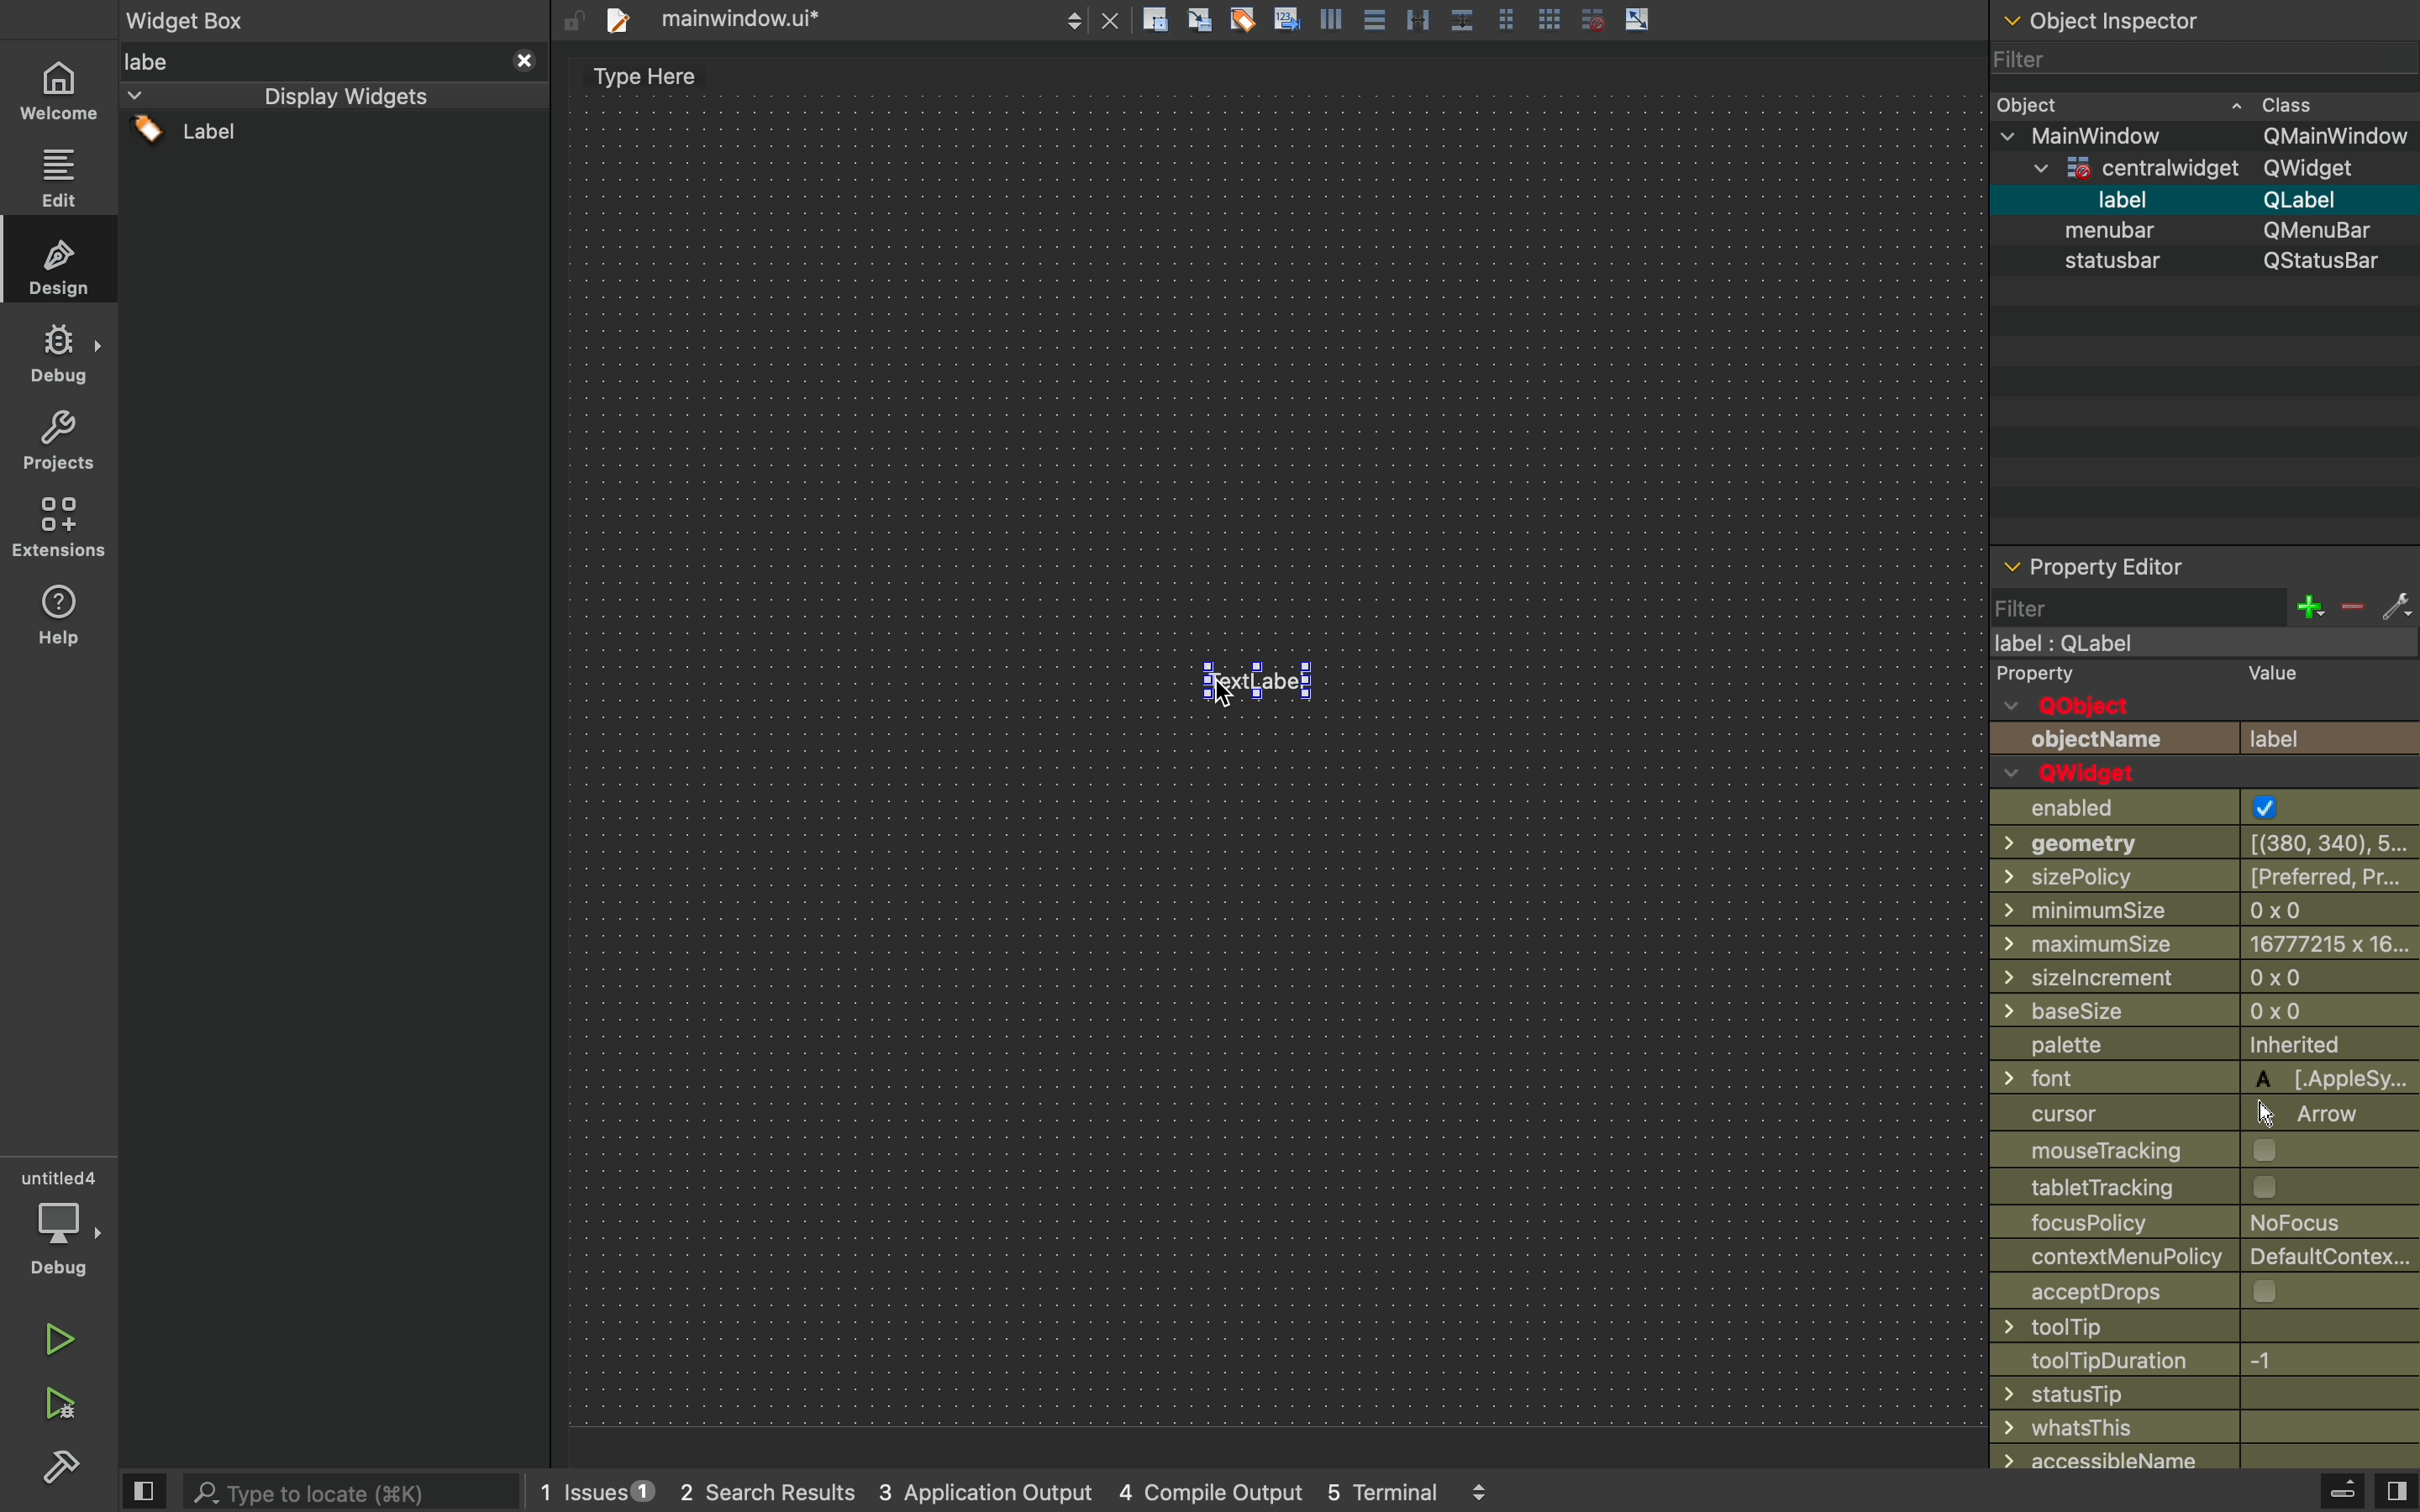 The width and height of the screenshot is (2420, 1512). I want to click on debug, so click(58, 355).